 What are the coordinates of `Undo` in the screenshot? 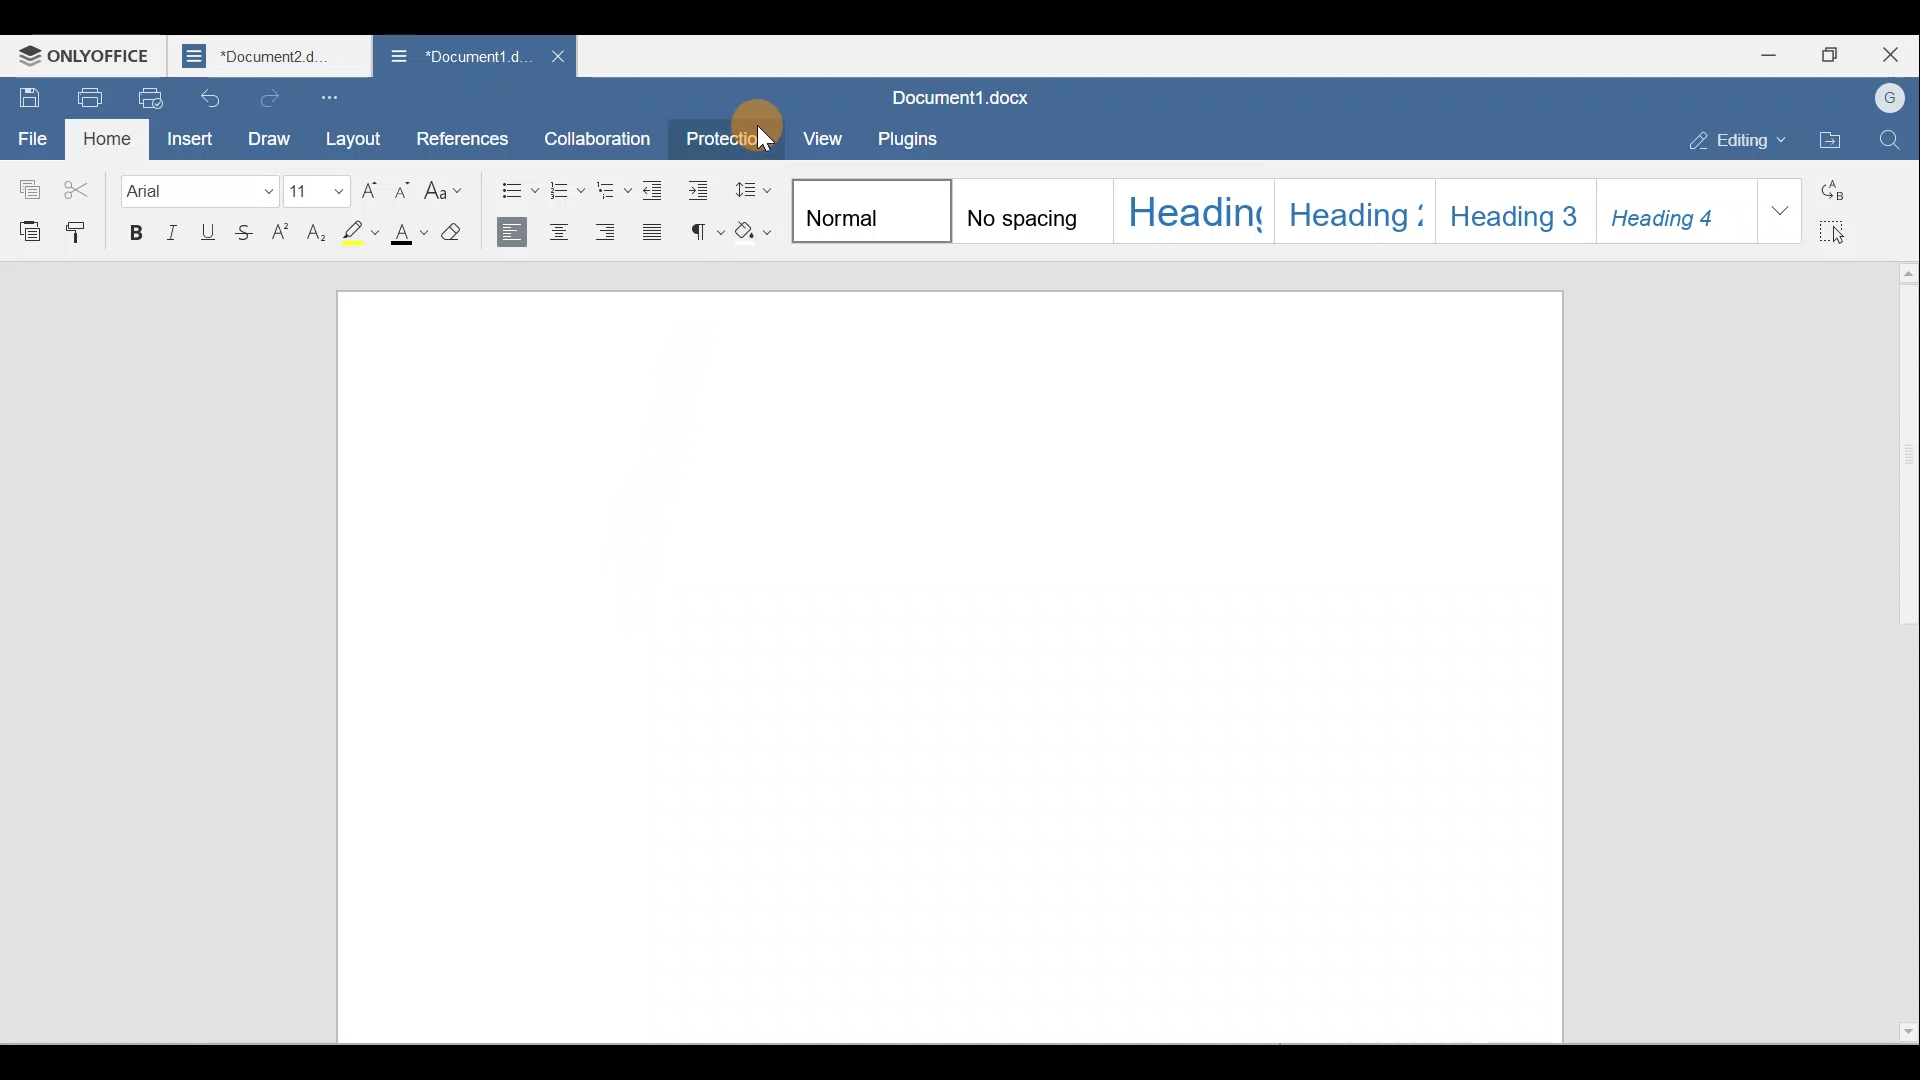 It's located at (208, 97).